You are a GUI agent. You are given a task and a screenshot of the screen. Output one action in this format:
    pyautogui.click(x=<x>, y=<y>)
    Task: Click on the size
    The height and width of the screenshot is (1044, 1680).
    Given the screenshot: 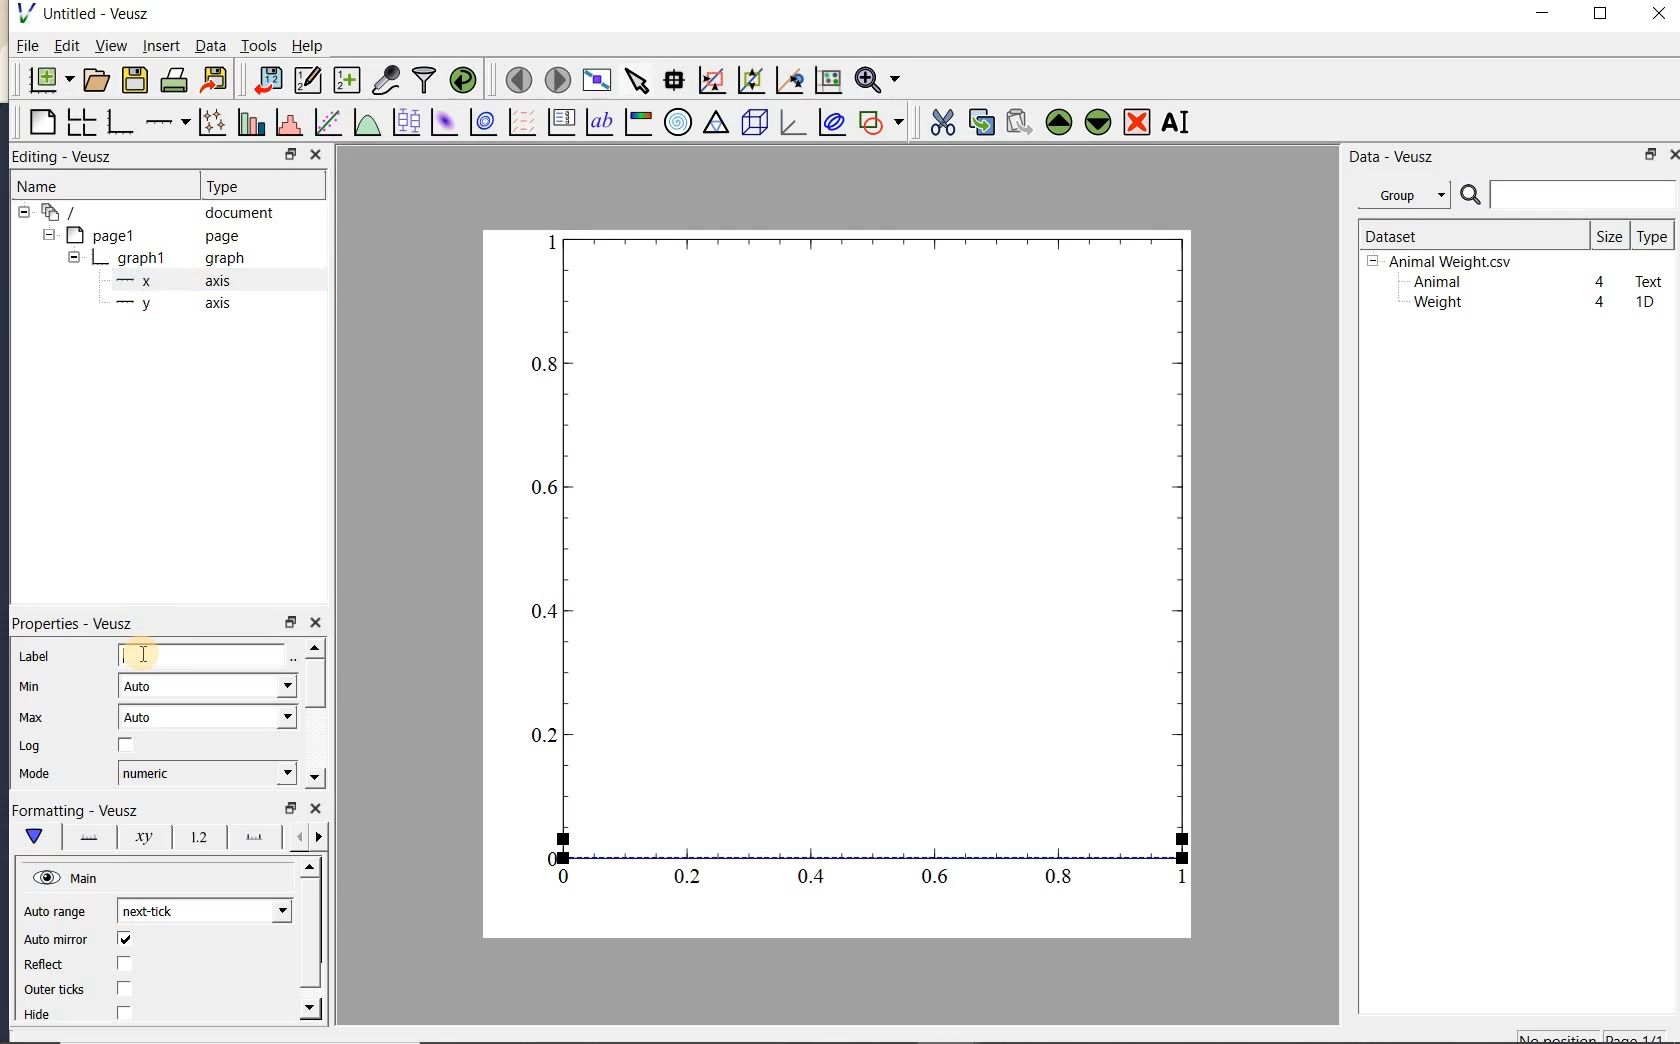 What is the action you would take?
    pyautogui.click(x=1609, y=235)
    